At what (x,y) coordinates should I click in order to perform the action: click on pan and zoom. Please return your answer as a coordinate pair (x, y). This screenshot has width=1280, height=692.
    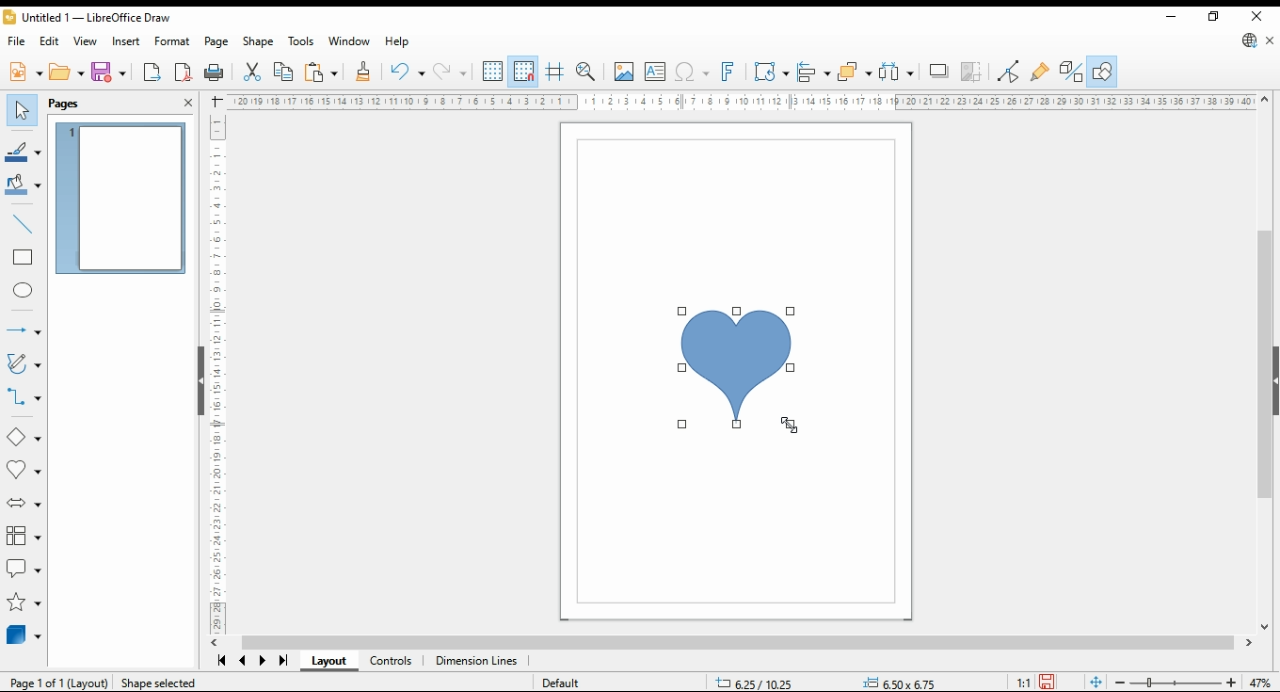
    Looking at the image, I should click on (587, 72).